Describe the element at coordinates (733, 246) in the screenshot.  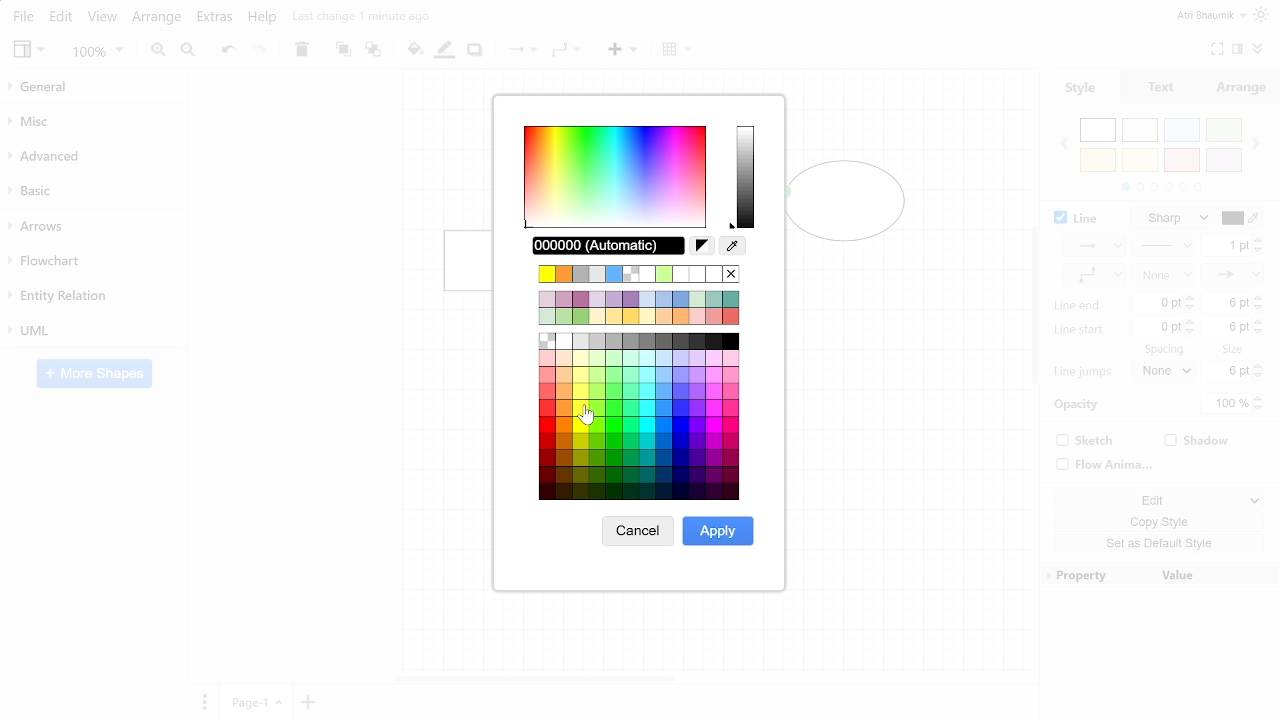
I see `Color picker` at that location.